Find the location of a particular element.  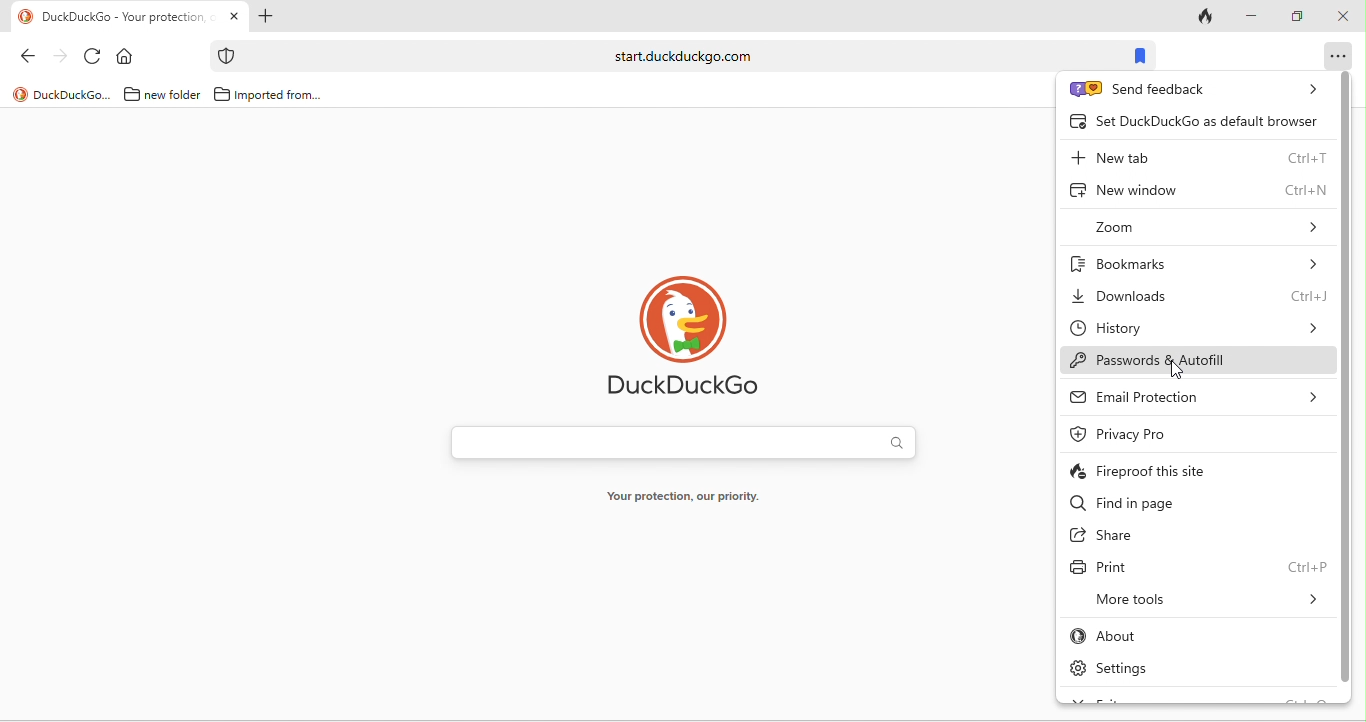

home is located at coordinates (127, 58).